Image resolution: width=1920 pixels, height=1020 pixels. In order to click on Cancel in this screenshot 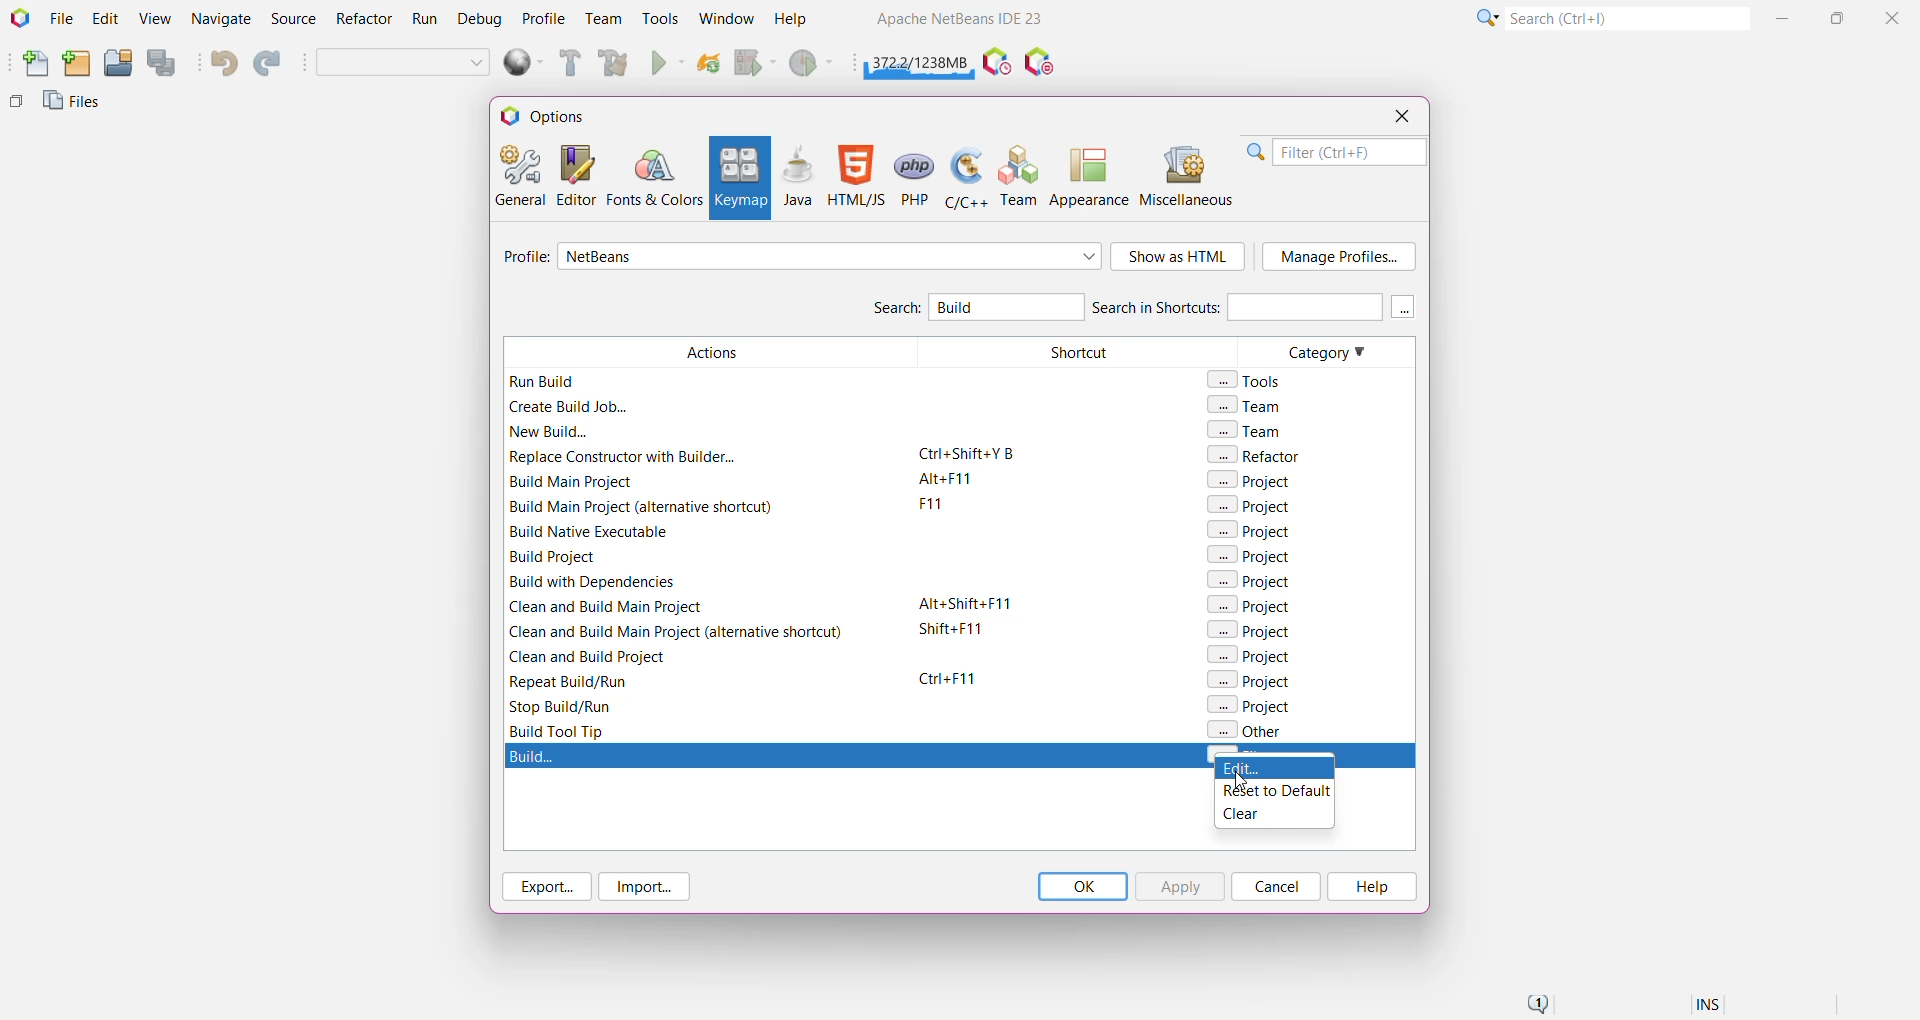, I will do `click(1276, 886)`.